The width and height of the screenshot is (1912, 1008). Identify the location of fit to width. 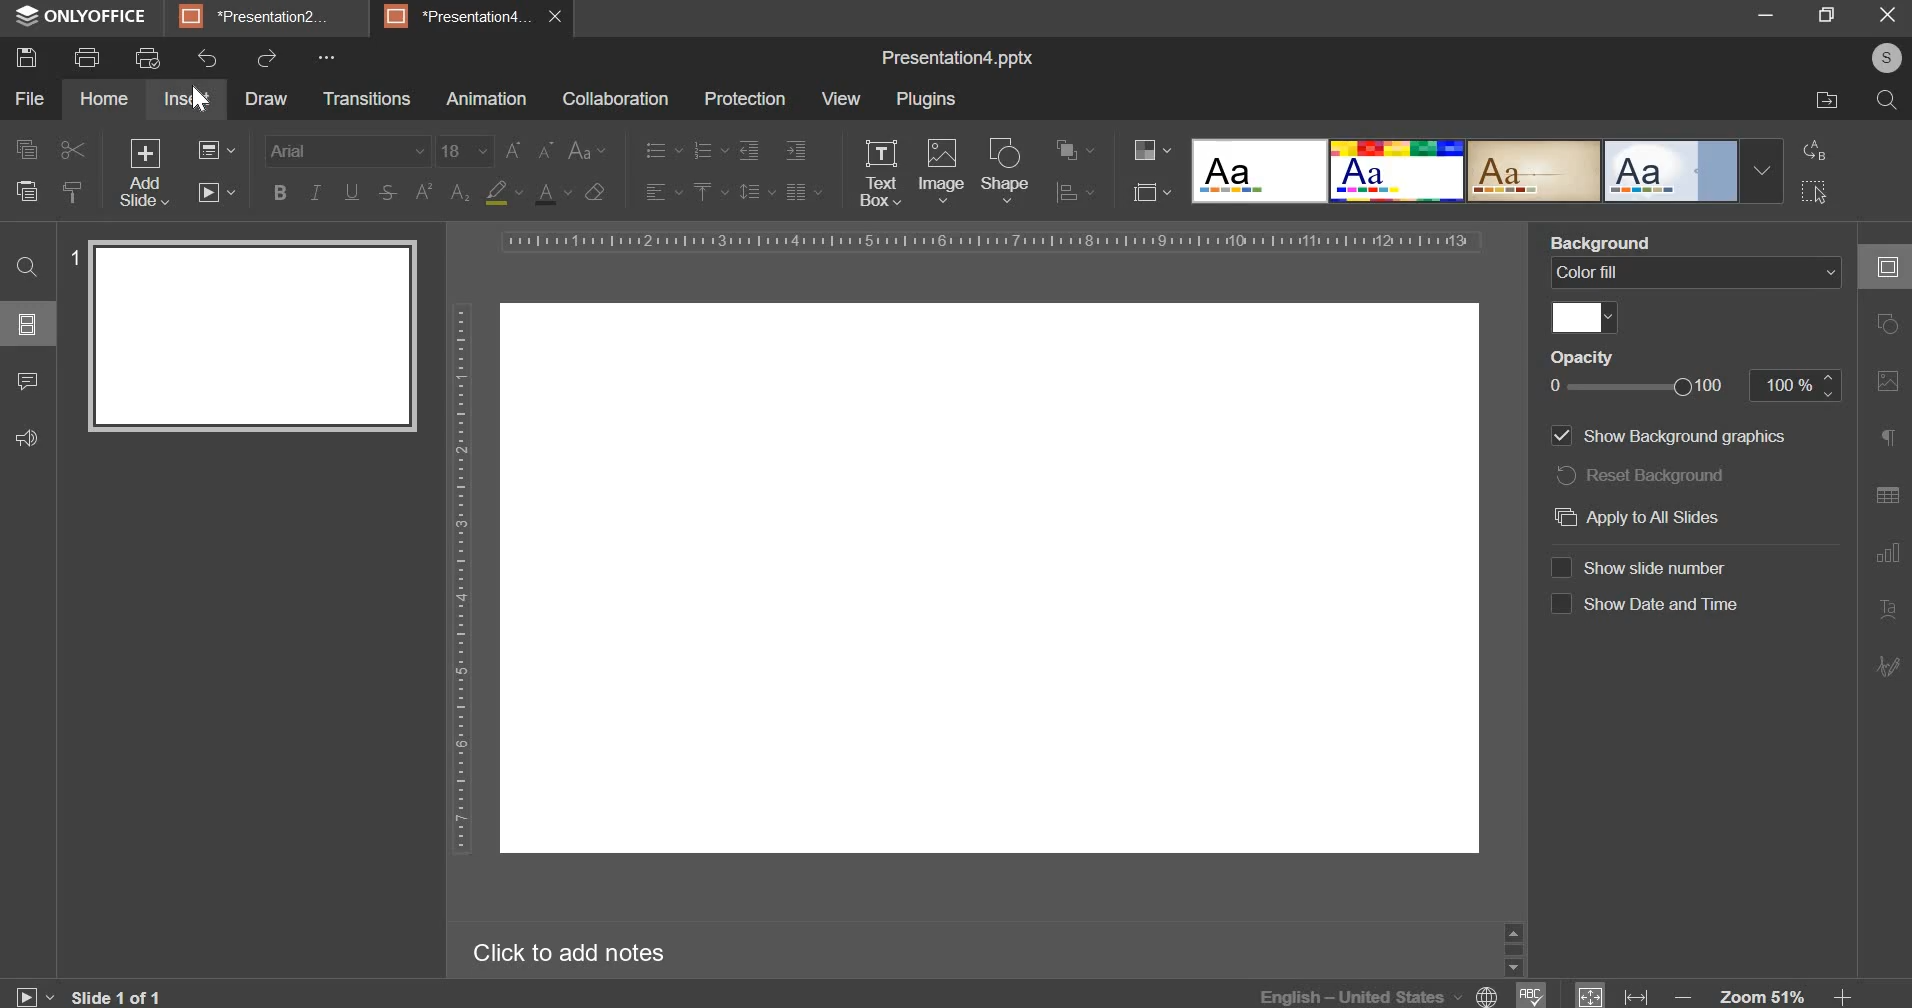
(1638, 994).